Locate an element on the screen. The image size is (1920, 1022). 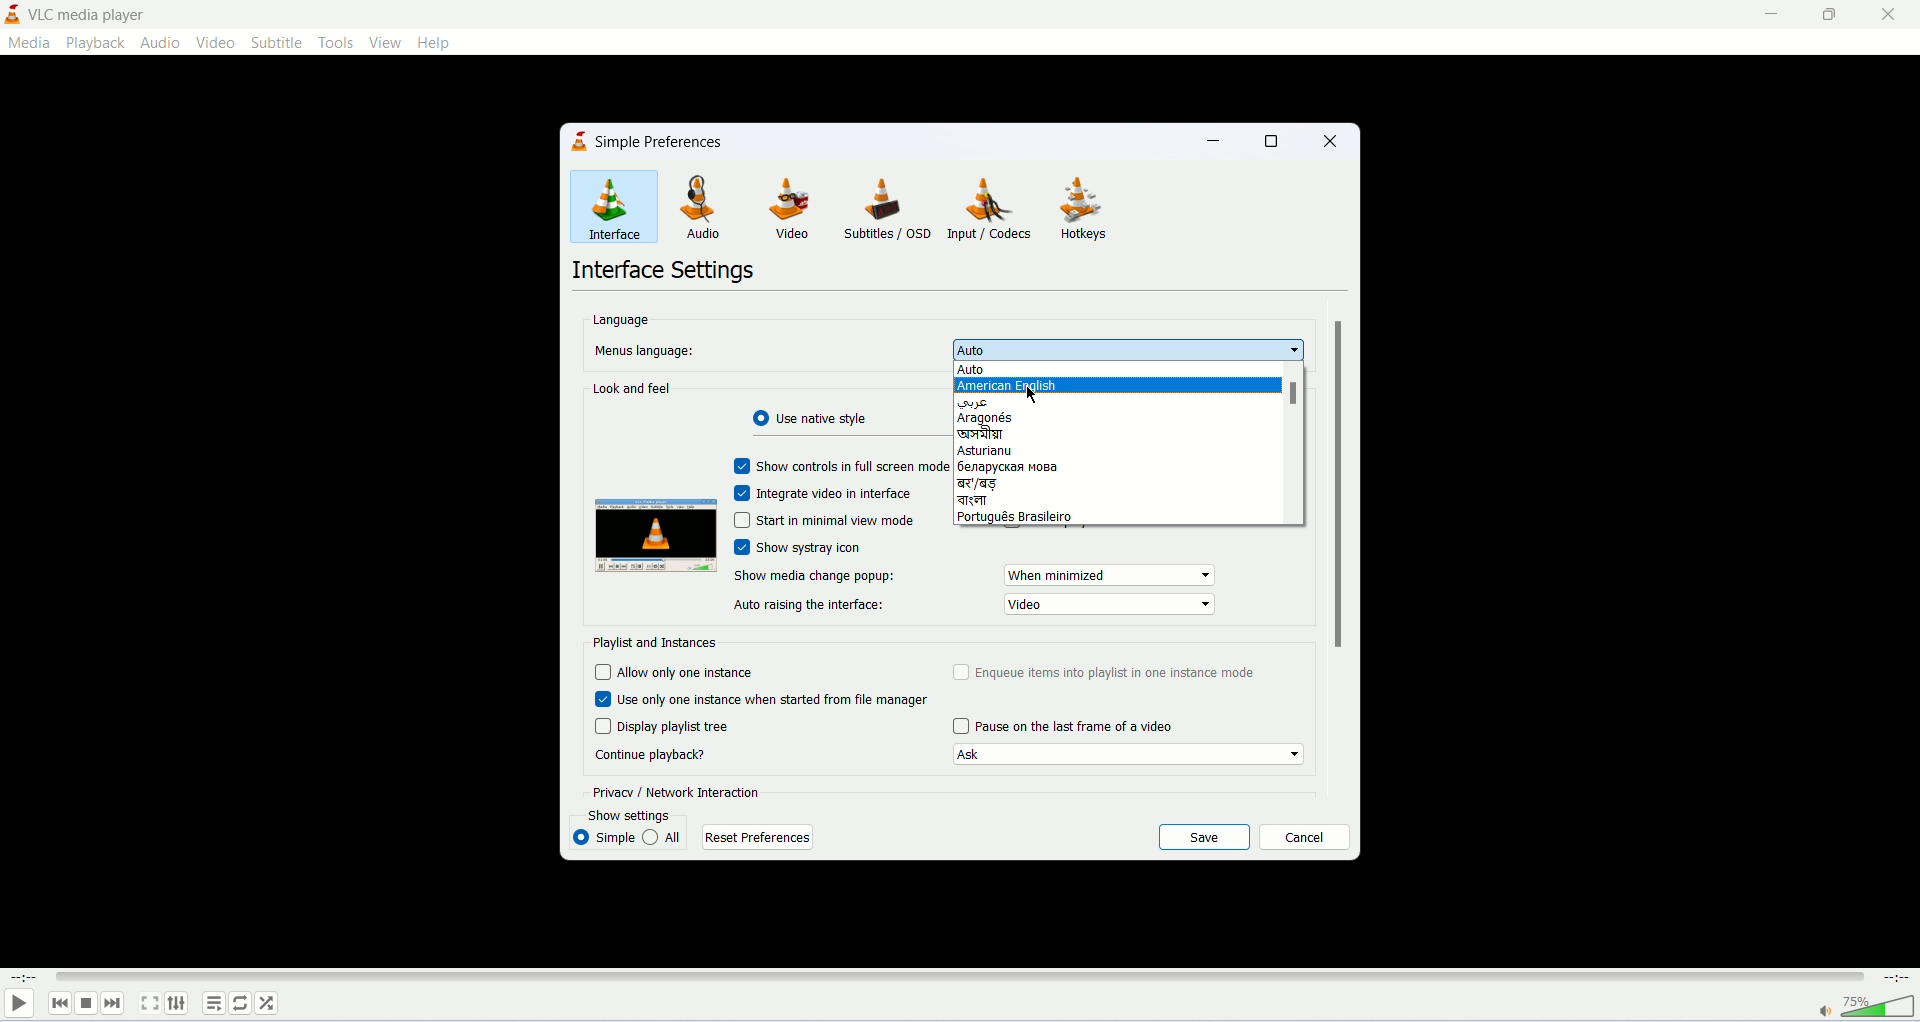
stop is located at coordinates (86, 1004).